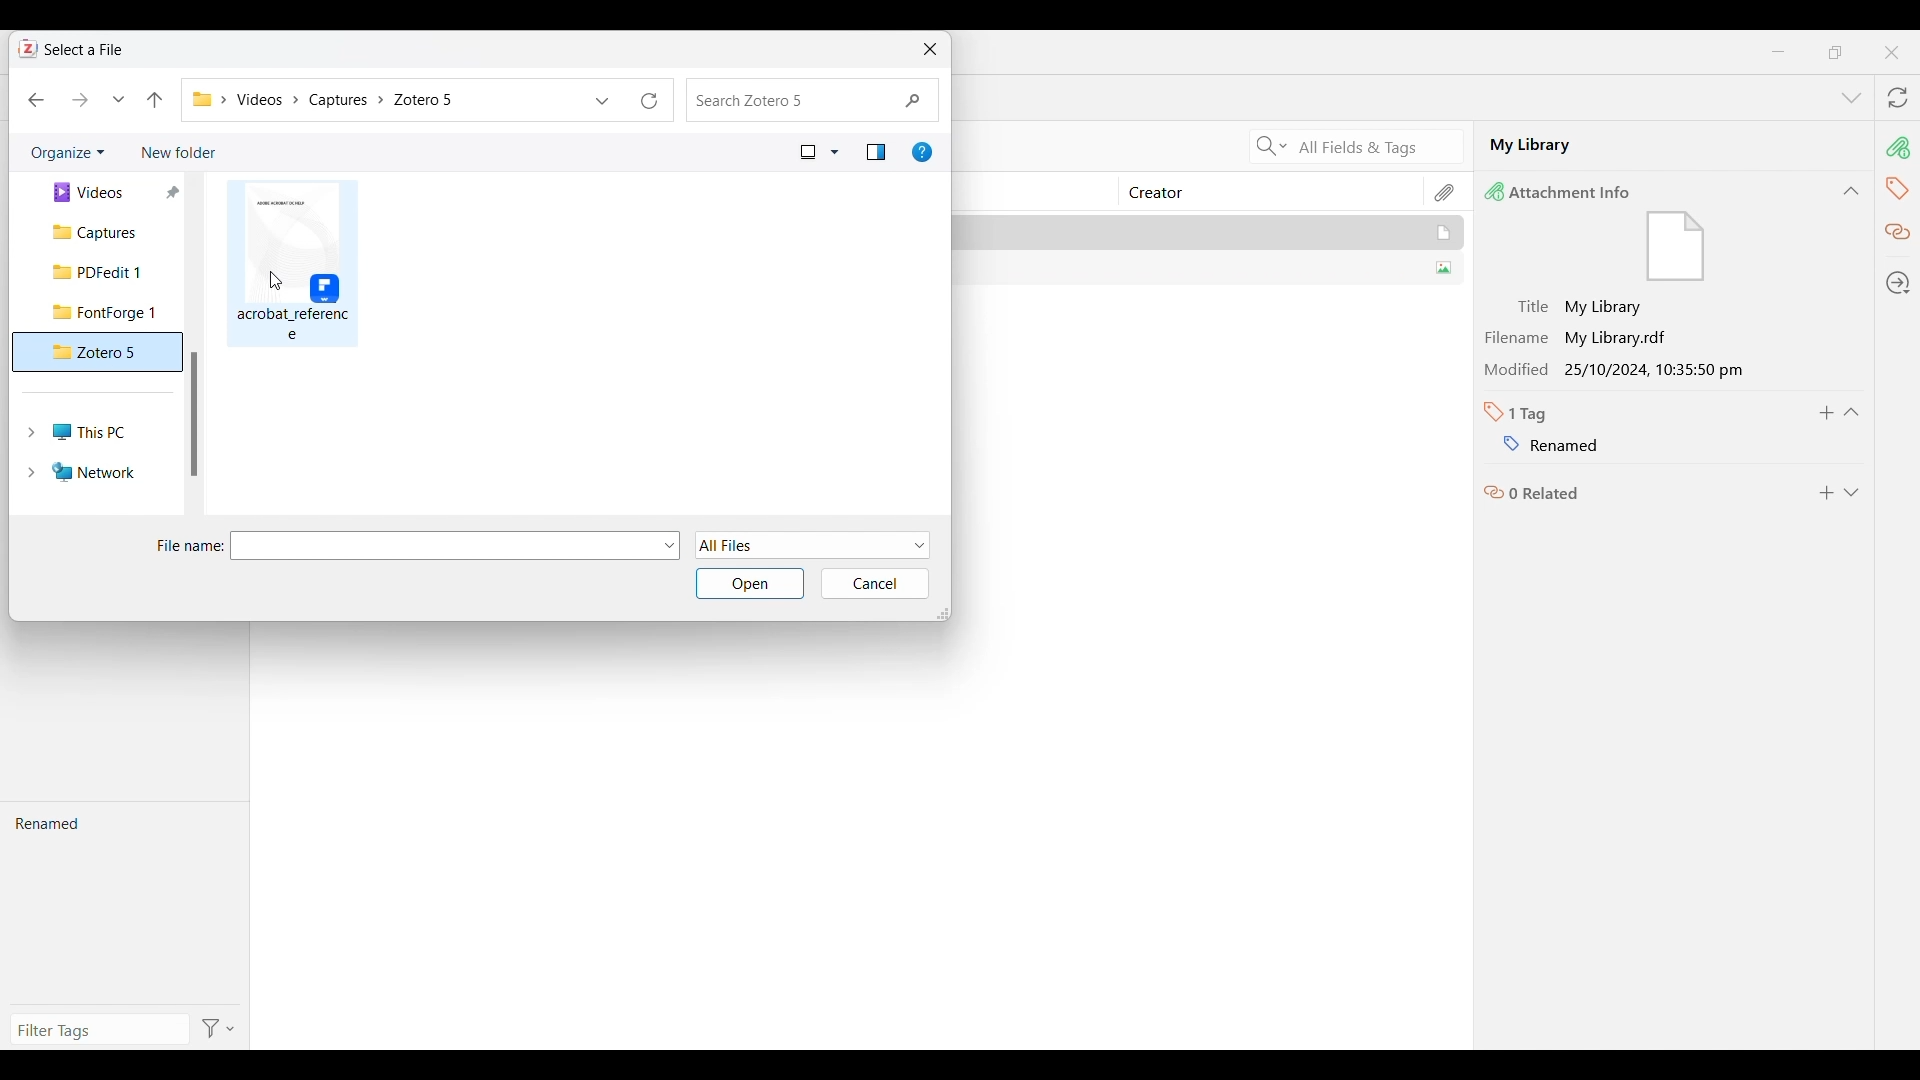  Describe the element at coordinates (108, 231) in the screenshot. I see `Captures folder` at that location.